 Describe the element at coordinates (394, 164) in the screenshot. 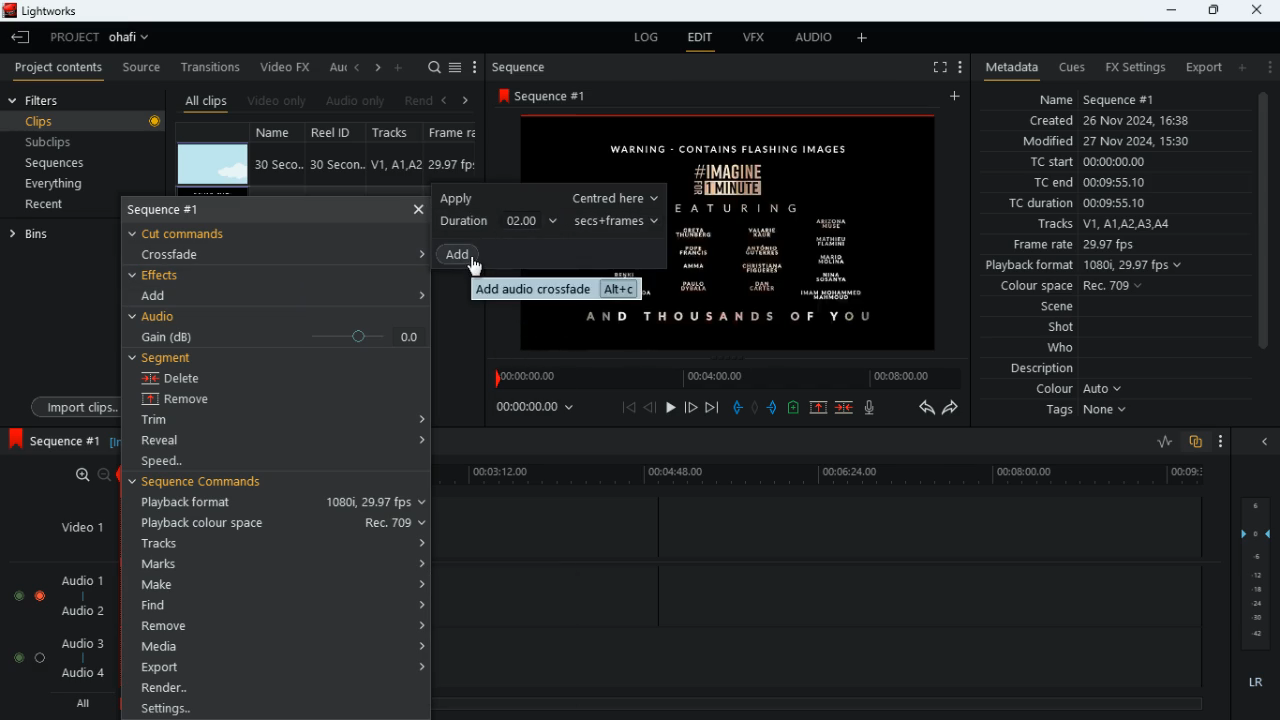

I see `V1, A1, A2` at that location.